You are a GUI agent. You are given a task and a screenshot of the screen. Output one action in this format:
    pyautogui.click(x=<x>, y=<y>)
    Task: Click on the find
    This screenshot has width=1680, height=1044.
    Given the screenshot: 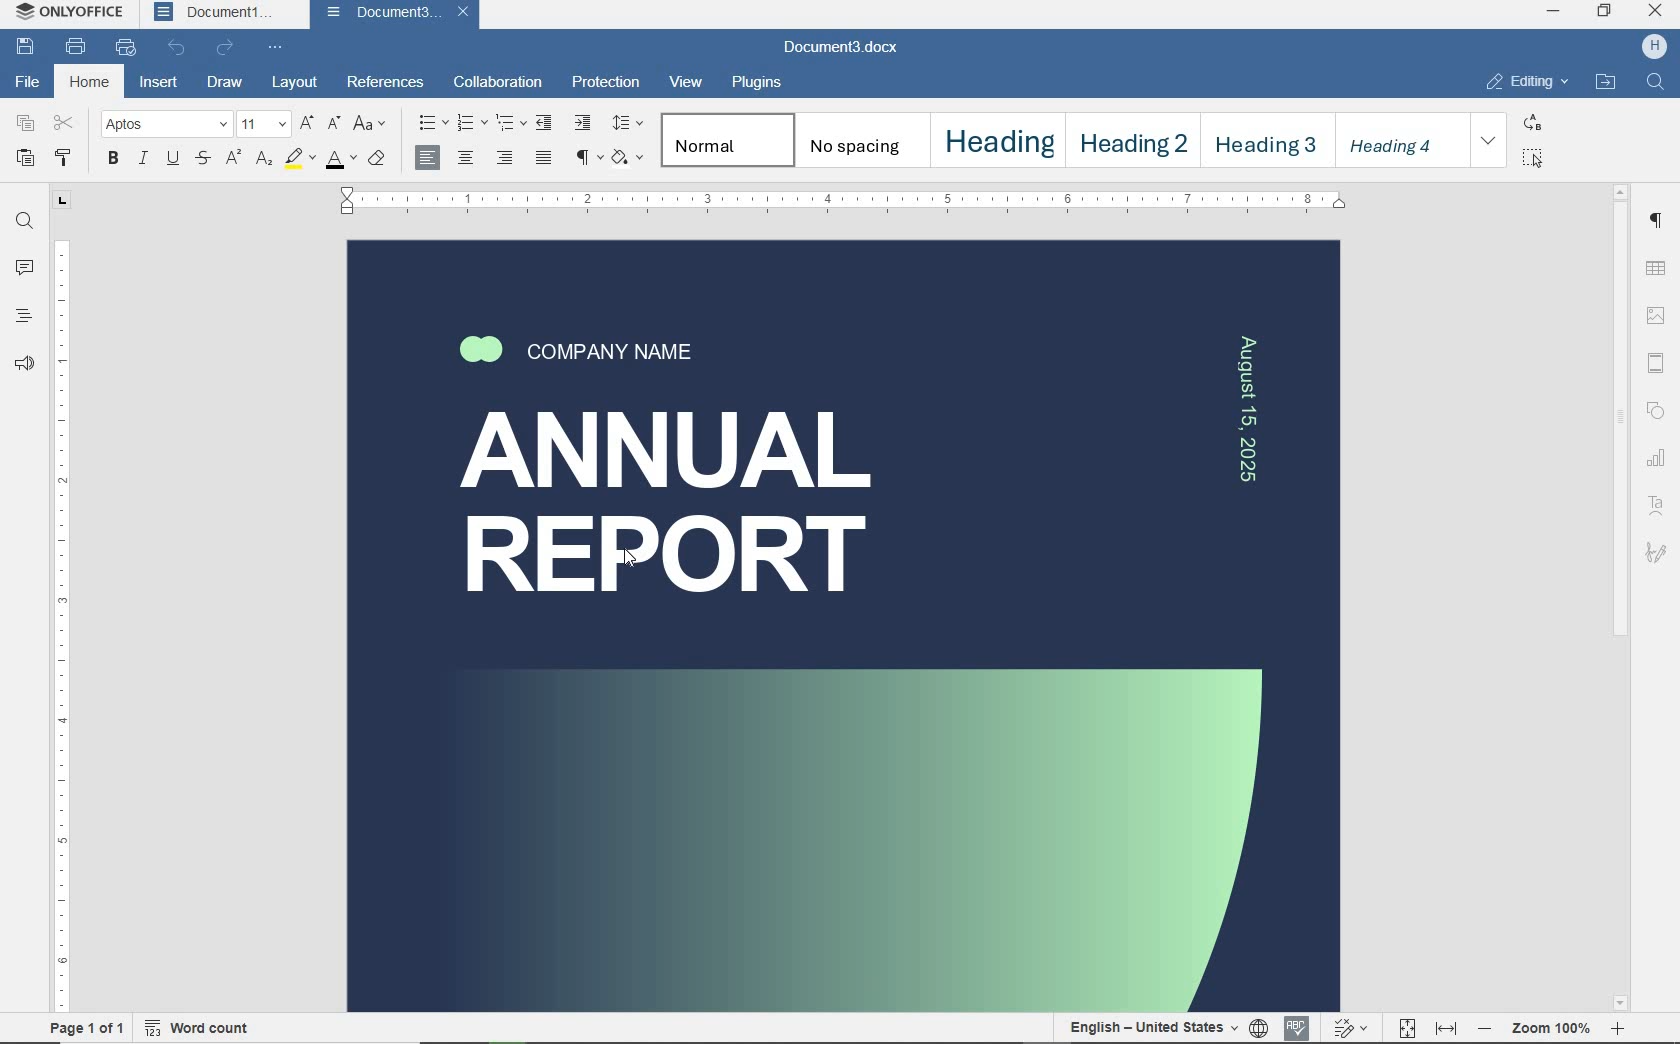 What is the action you would take?
    pyautogui.click(x=25, y=224)
    